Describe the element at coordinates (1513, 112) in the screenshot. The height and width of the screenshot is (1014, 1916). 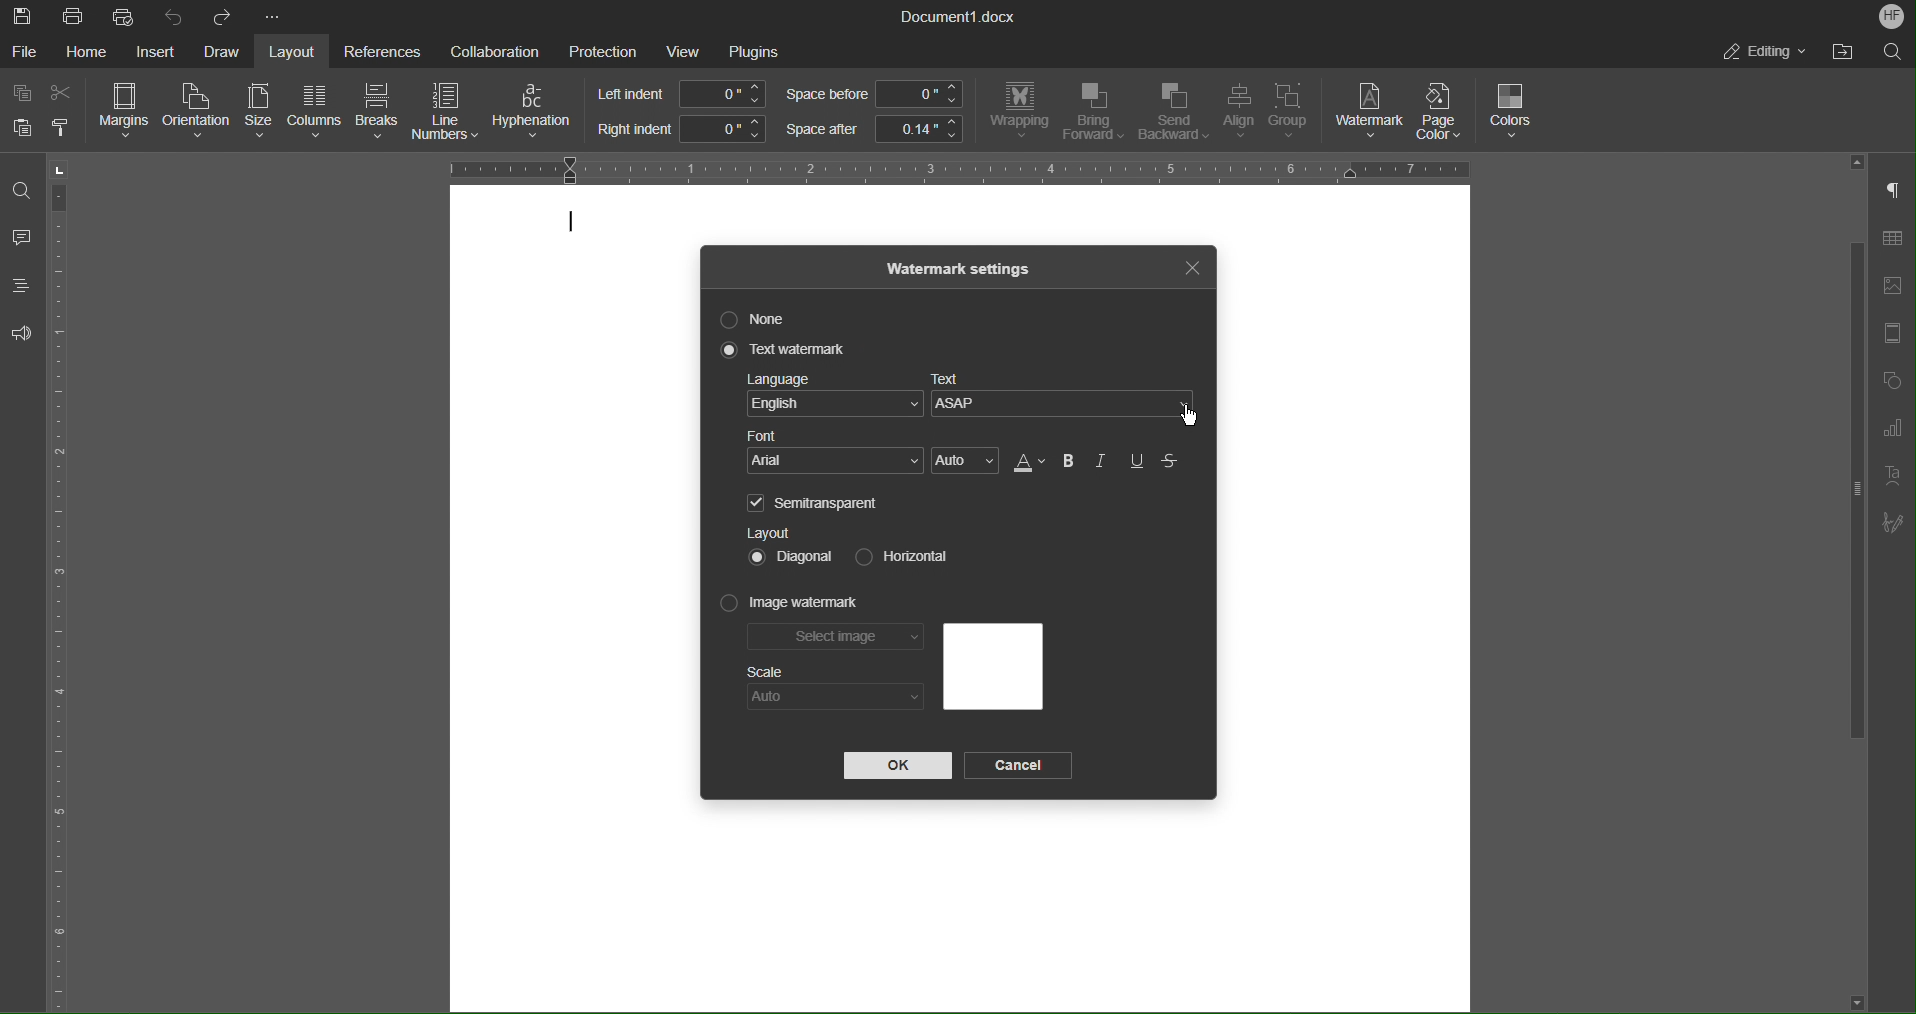
I see `Colors` at that location.